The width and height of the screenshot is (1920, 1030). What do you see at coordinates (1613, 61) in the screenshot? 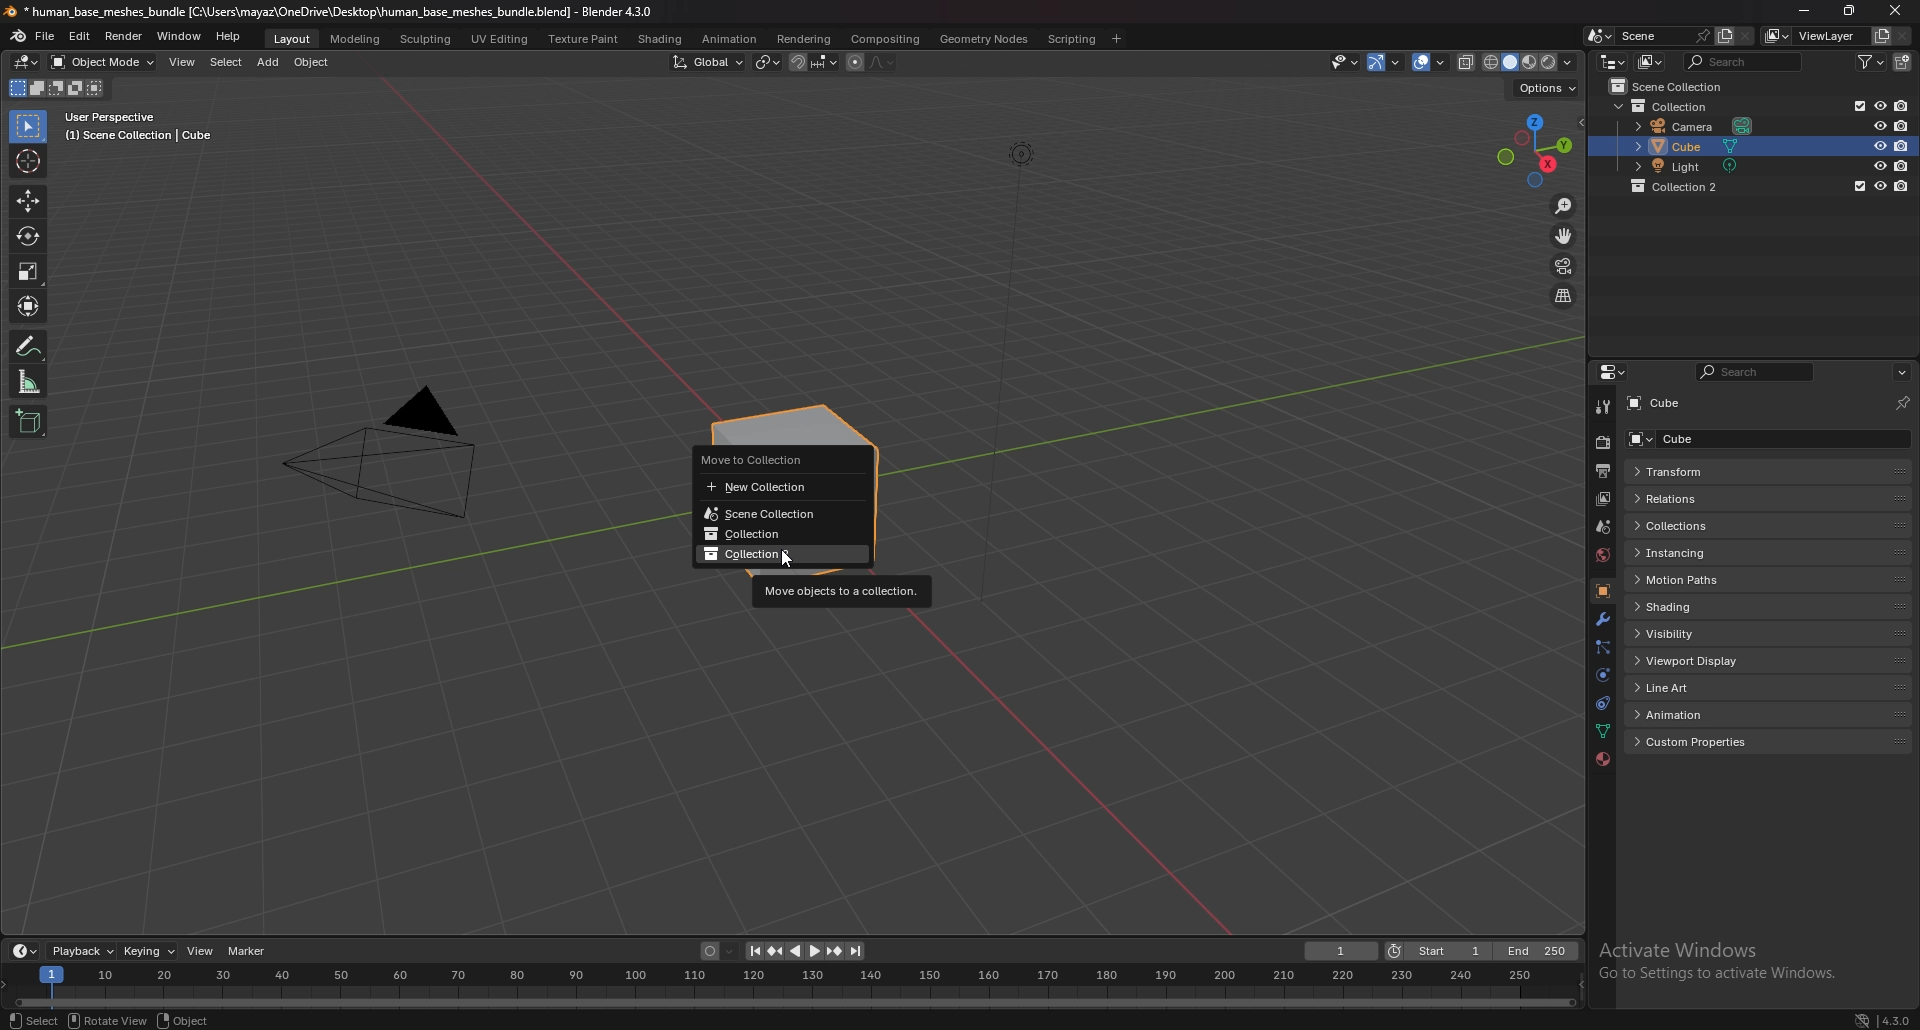
I see `editor type` at bounding box center [1613, 61].